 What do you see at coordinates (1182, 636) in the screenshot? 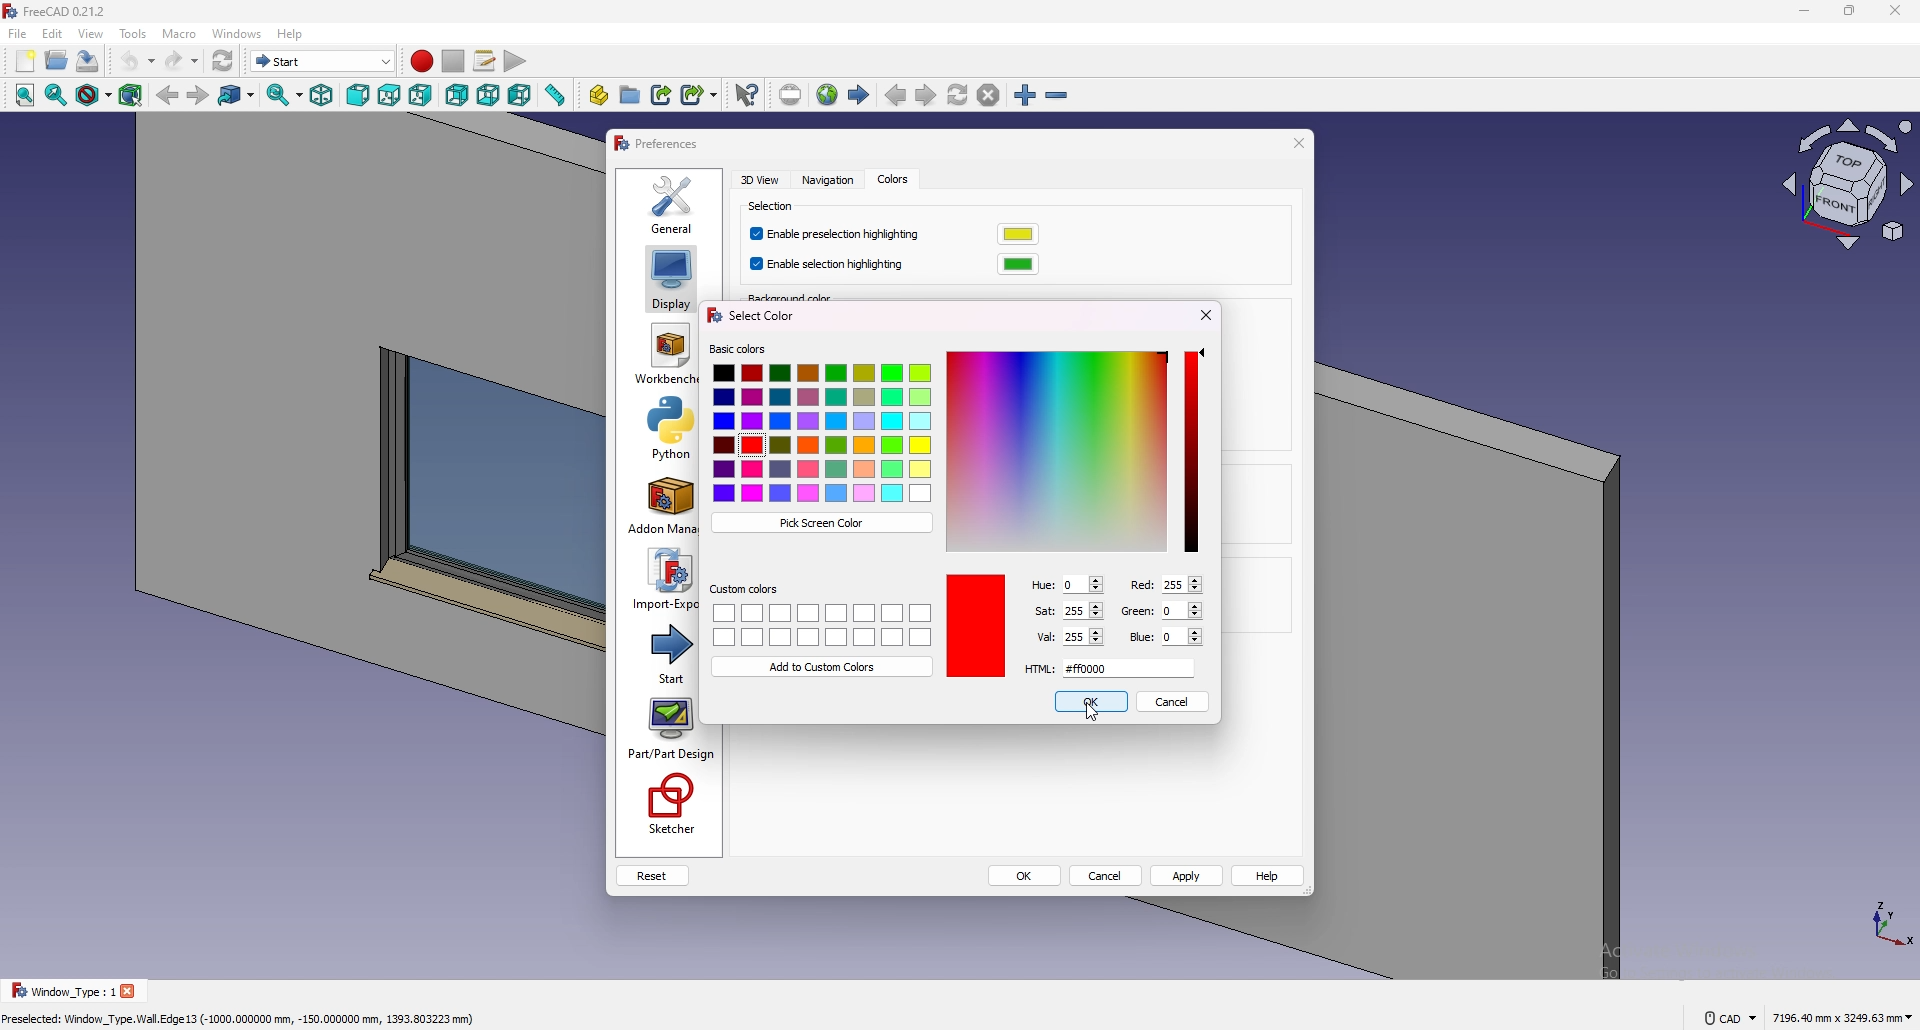
I see `0` at bounding box center [1182, 636].